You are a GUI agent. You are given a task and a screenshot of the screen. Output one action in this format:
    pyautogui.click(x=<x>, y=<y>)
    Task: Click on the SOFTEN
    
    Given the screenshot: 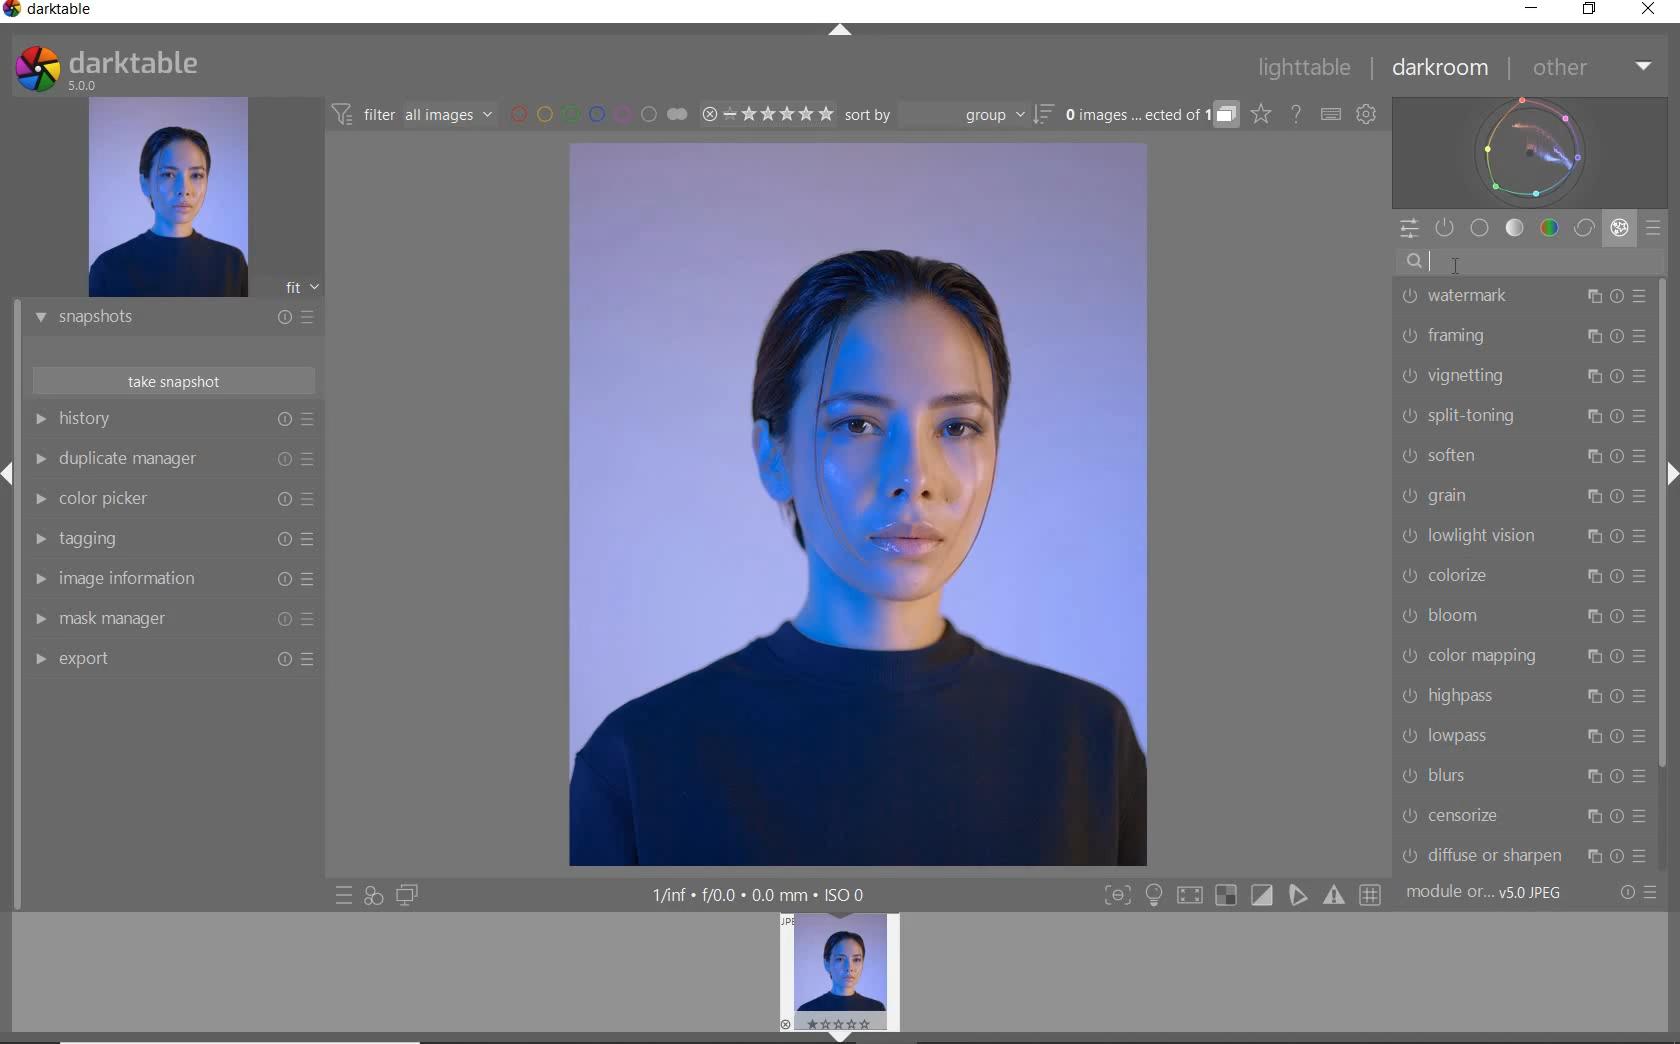 What is the action you would take?
    pyautogui.click(x=1521, y=454)
    